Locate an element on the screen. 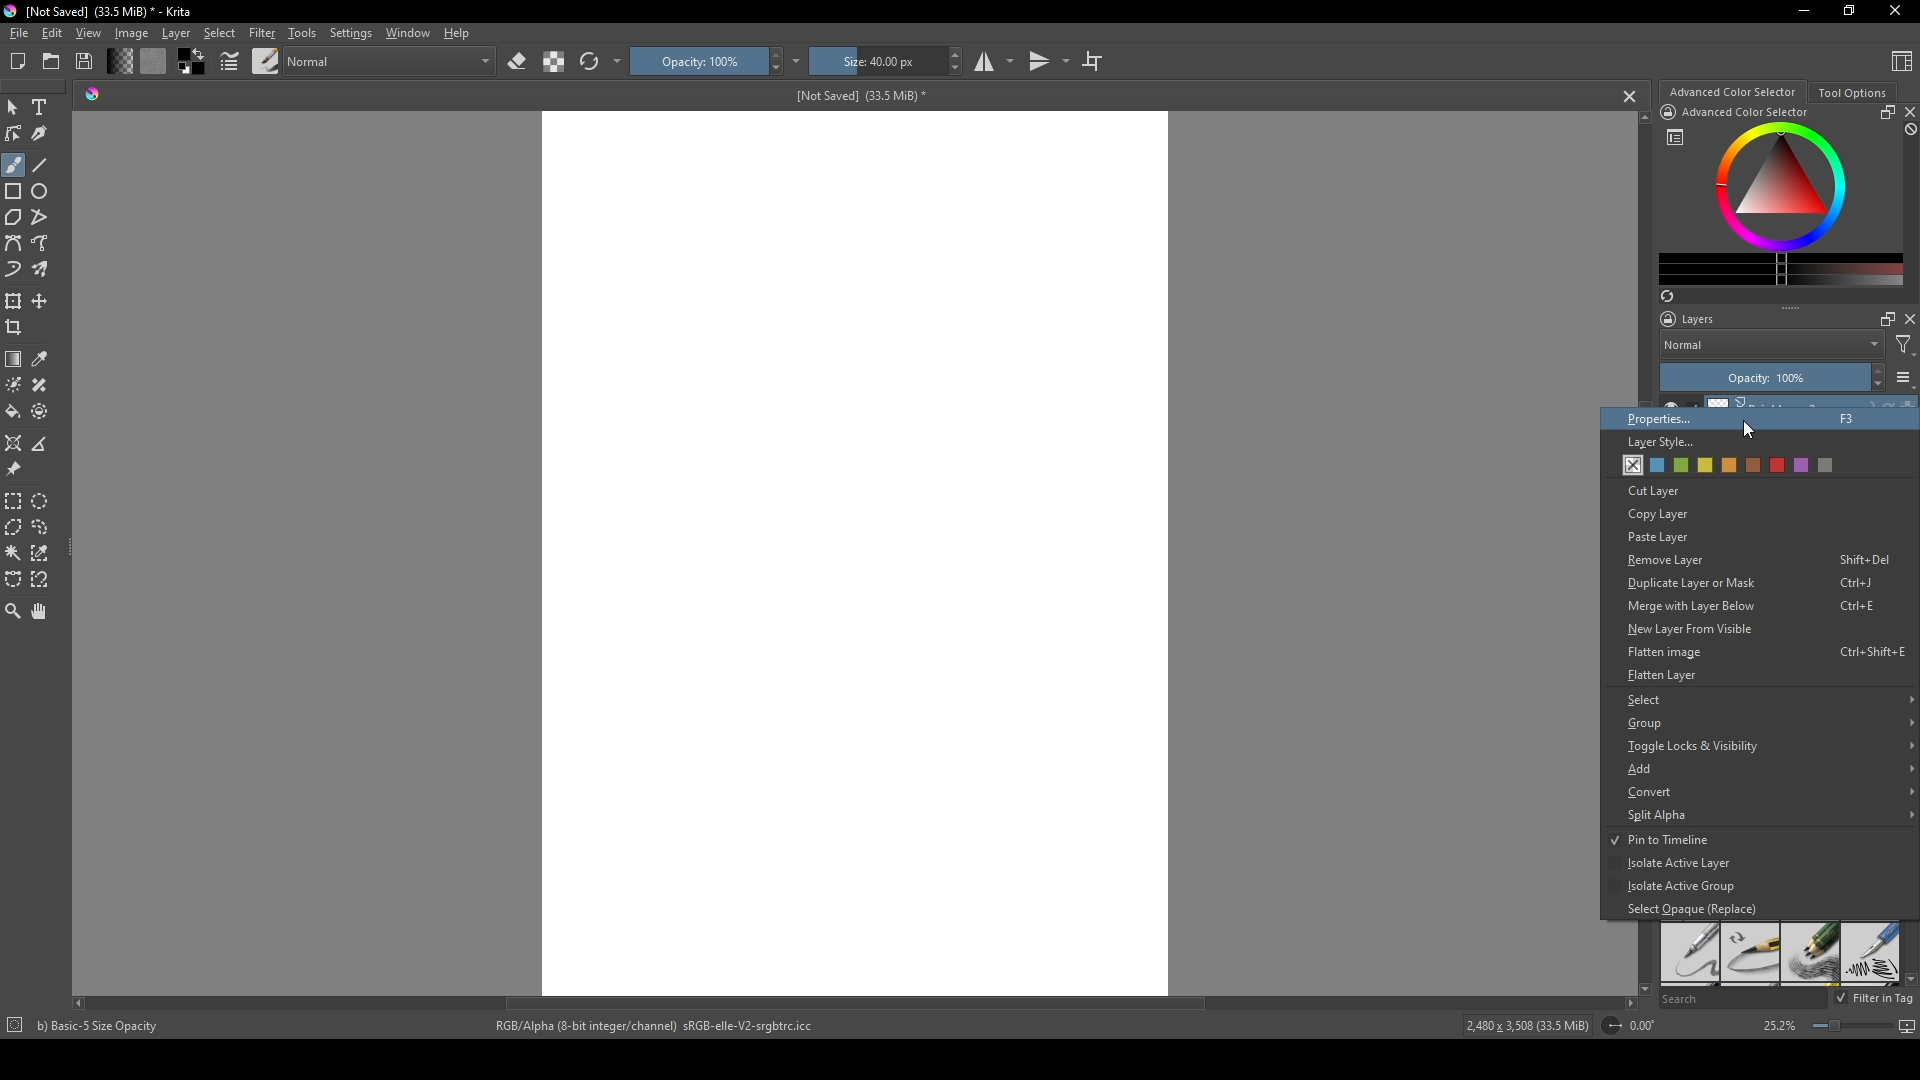 The height and width of the screenshot is (1080, 1920). cursor is located at coordinates (1747, 429).